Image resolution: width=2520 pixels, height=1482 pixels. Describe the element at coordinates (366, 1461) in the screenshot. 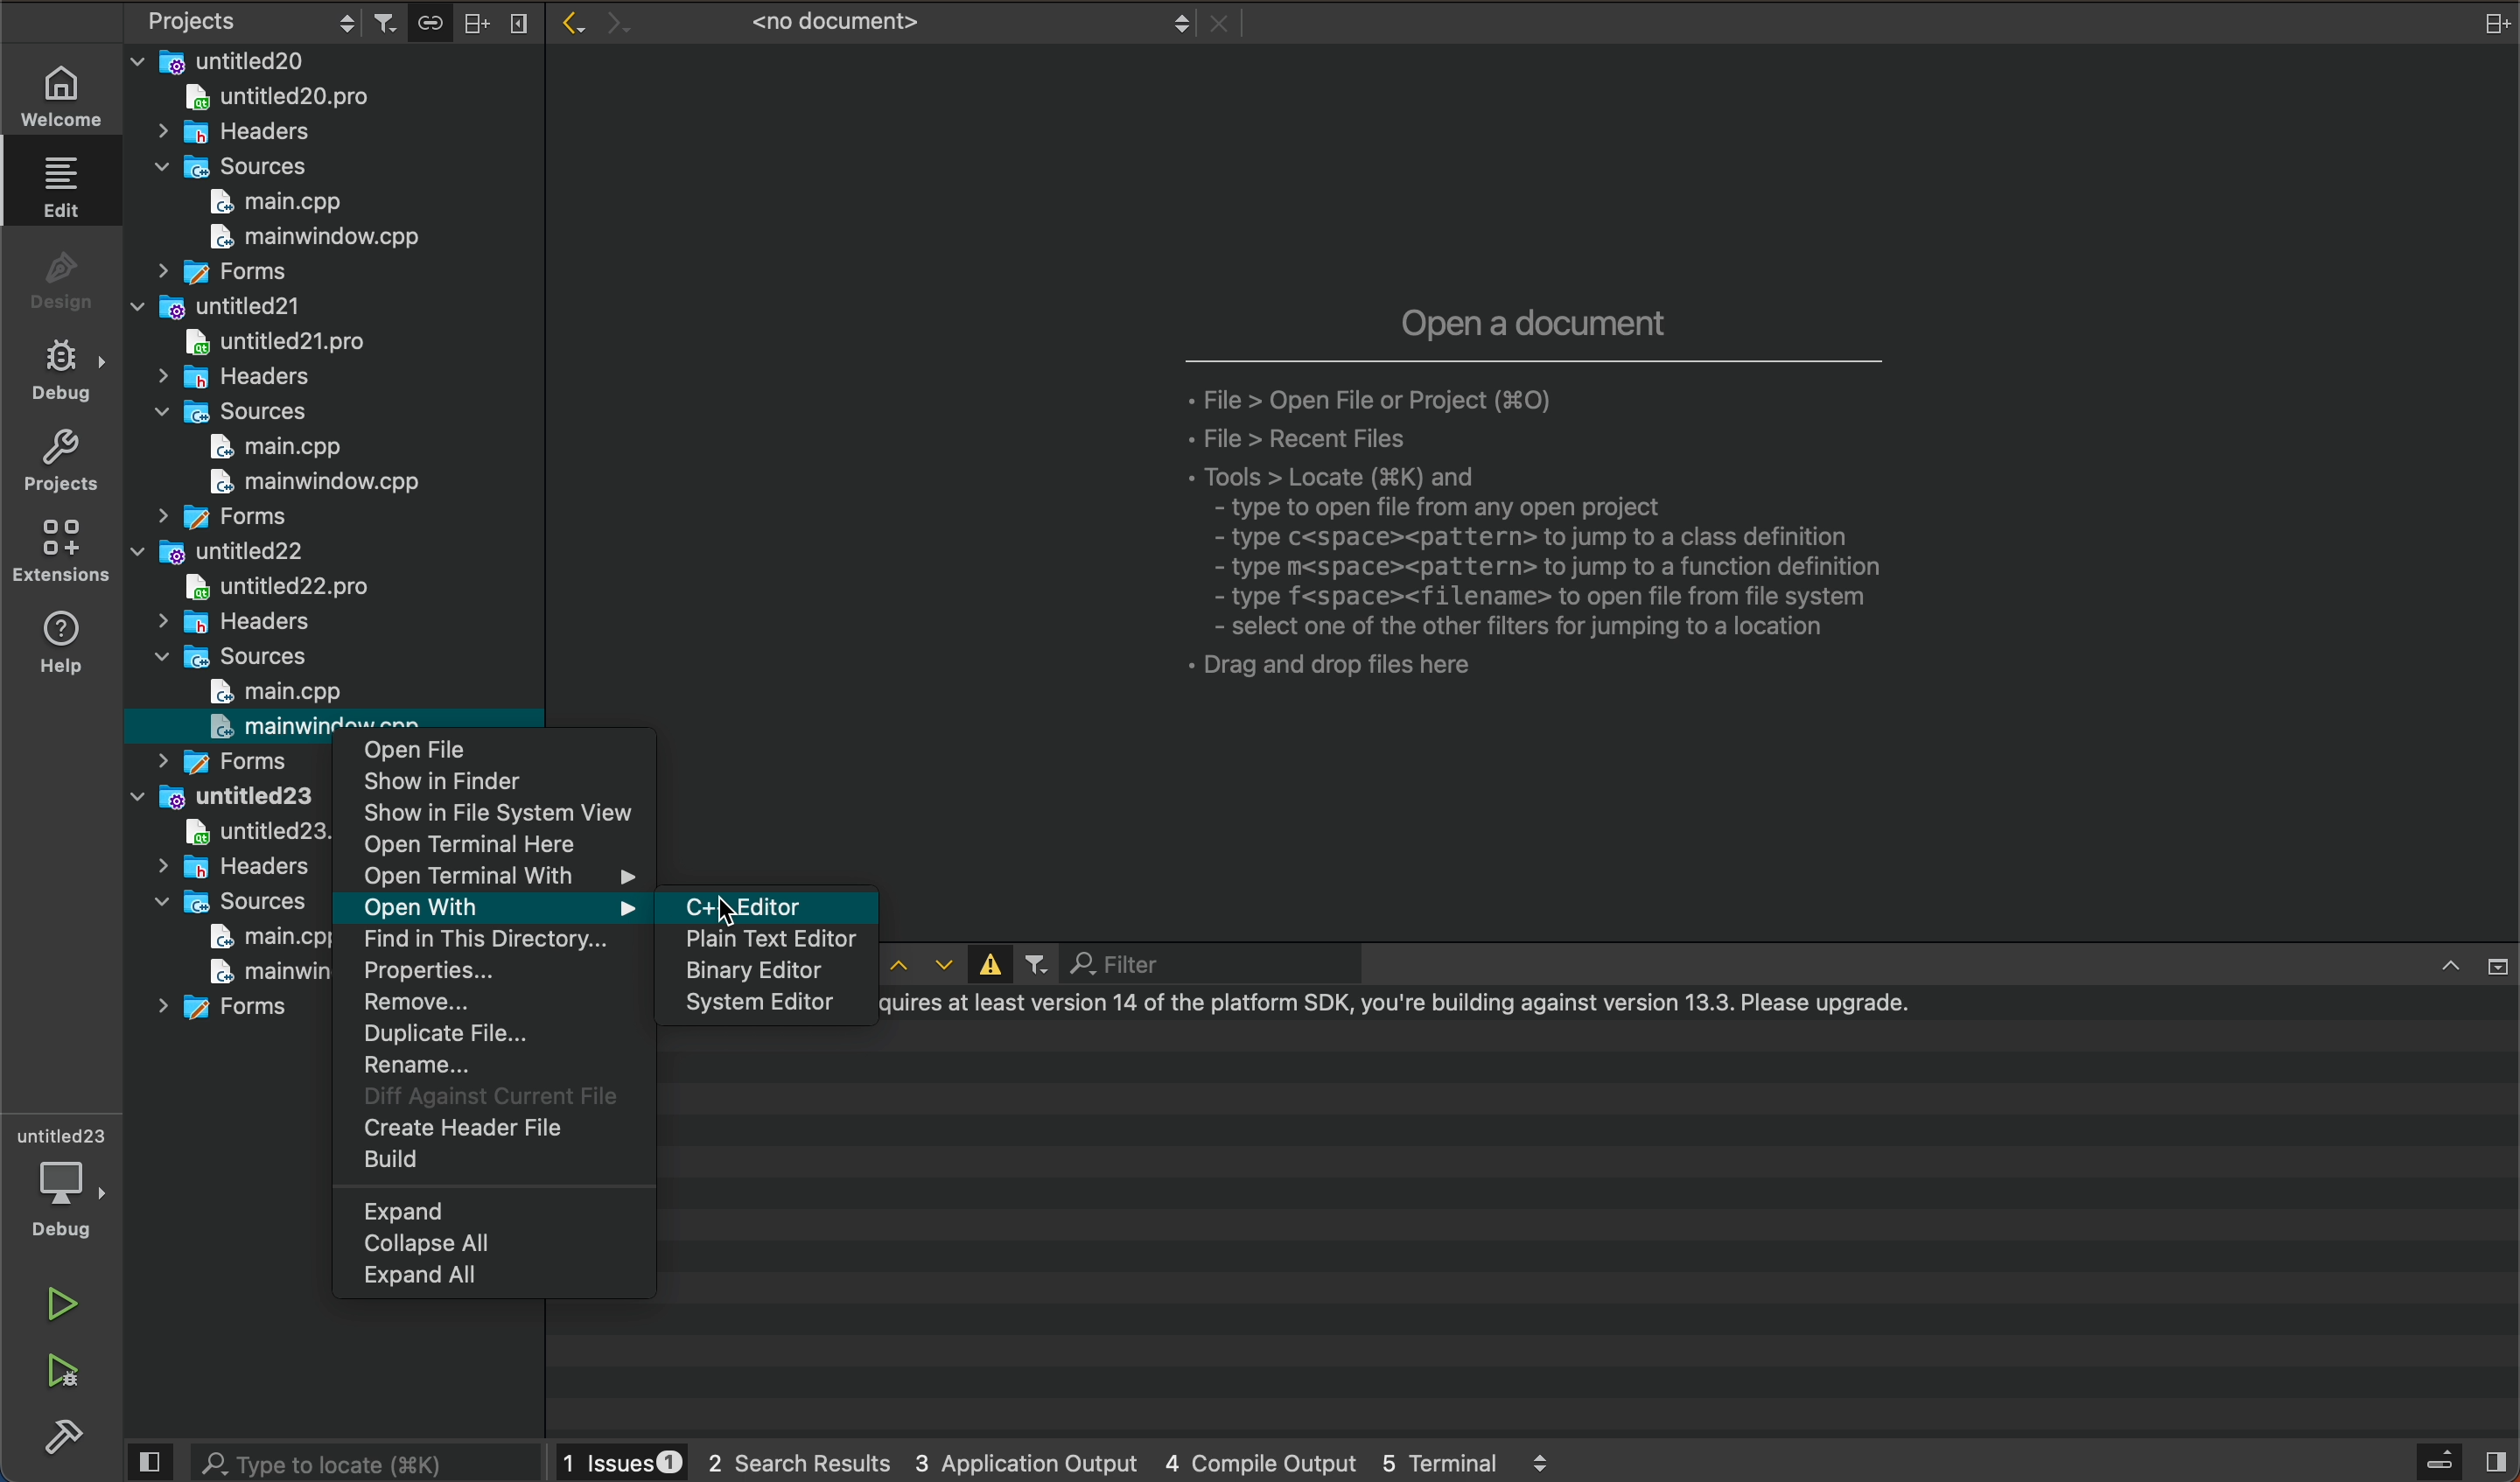

I see `search bar` at that location.